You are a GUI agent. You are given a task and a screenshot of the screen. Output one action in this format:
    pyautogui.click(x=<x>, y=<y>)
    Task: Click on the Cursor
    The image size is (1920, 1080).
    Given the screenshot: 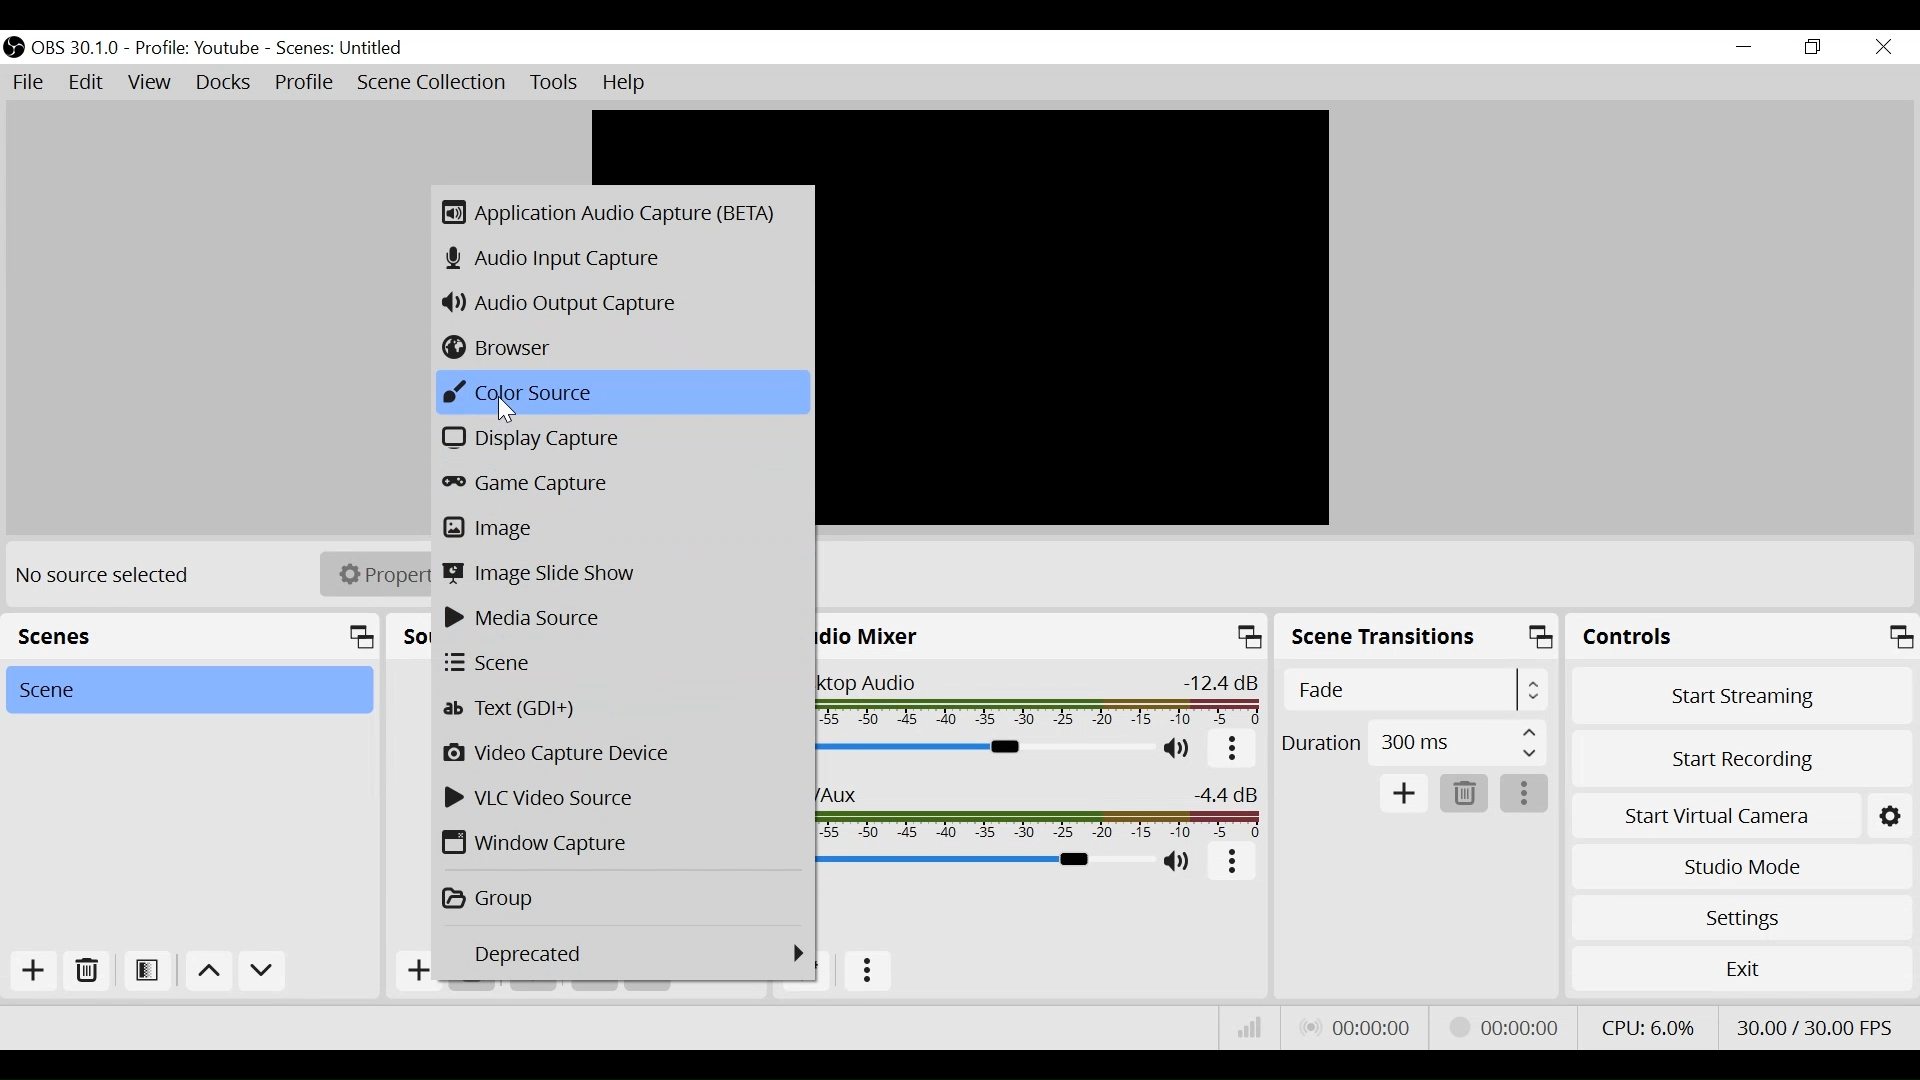 What is the action you would take?
    pyautogui.click(x=511, y=412)
    